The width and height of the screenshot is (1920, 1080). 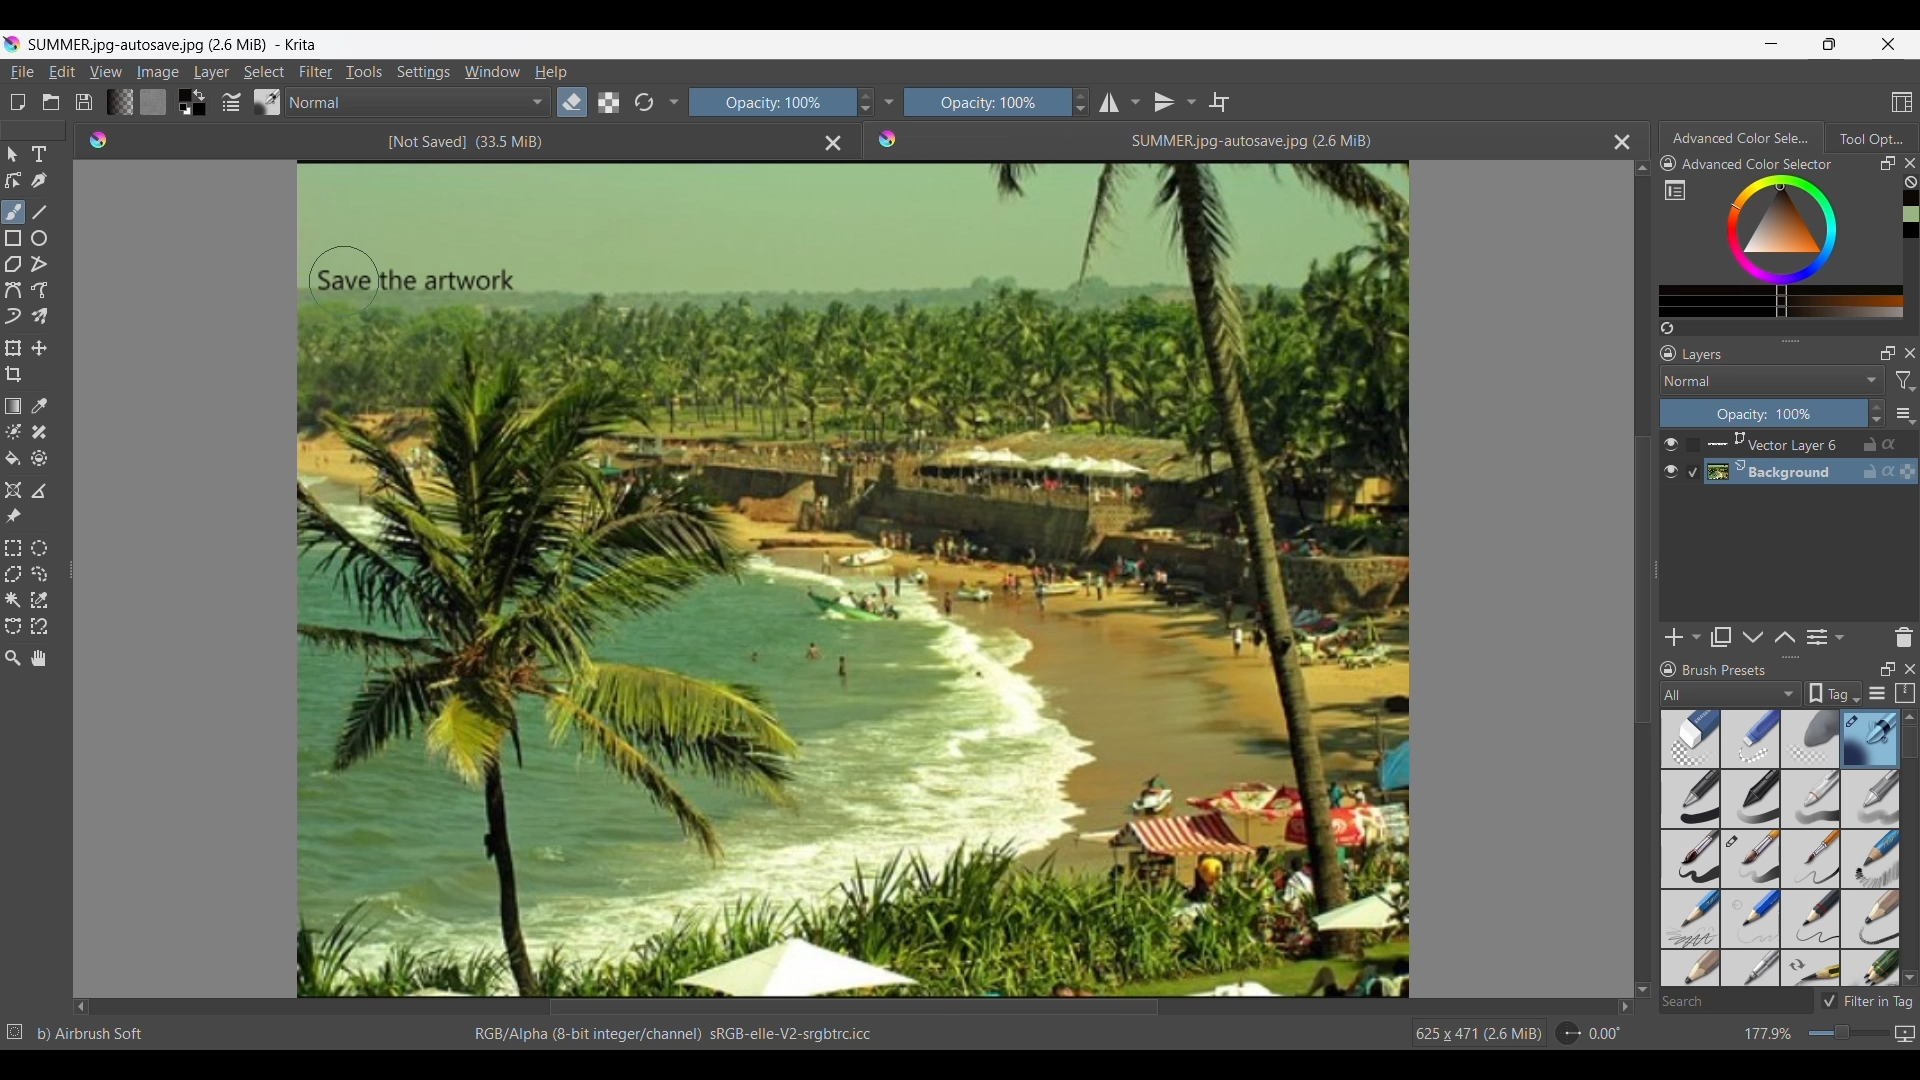 What do you see at coordinates (572, 102) in the screenshot?
I see `Set eraser mode` at bounding box center [572, 102].